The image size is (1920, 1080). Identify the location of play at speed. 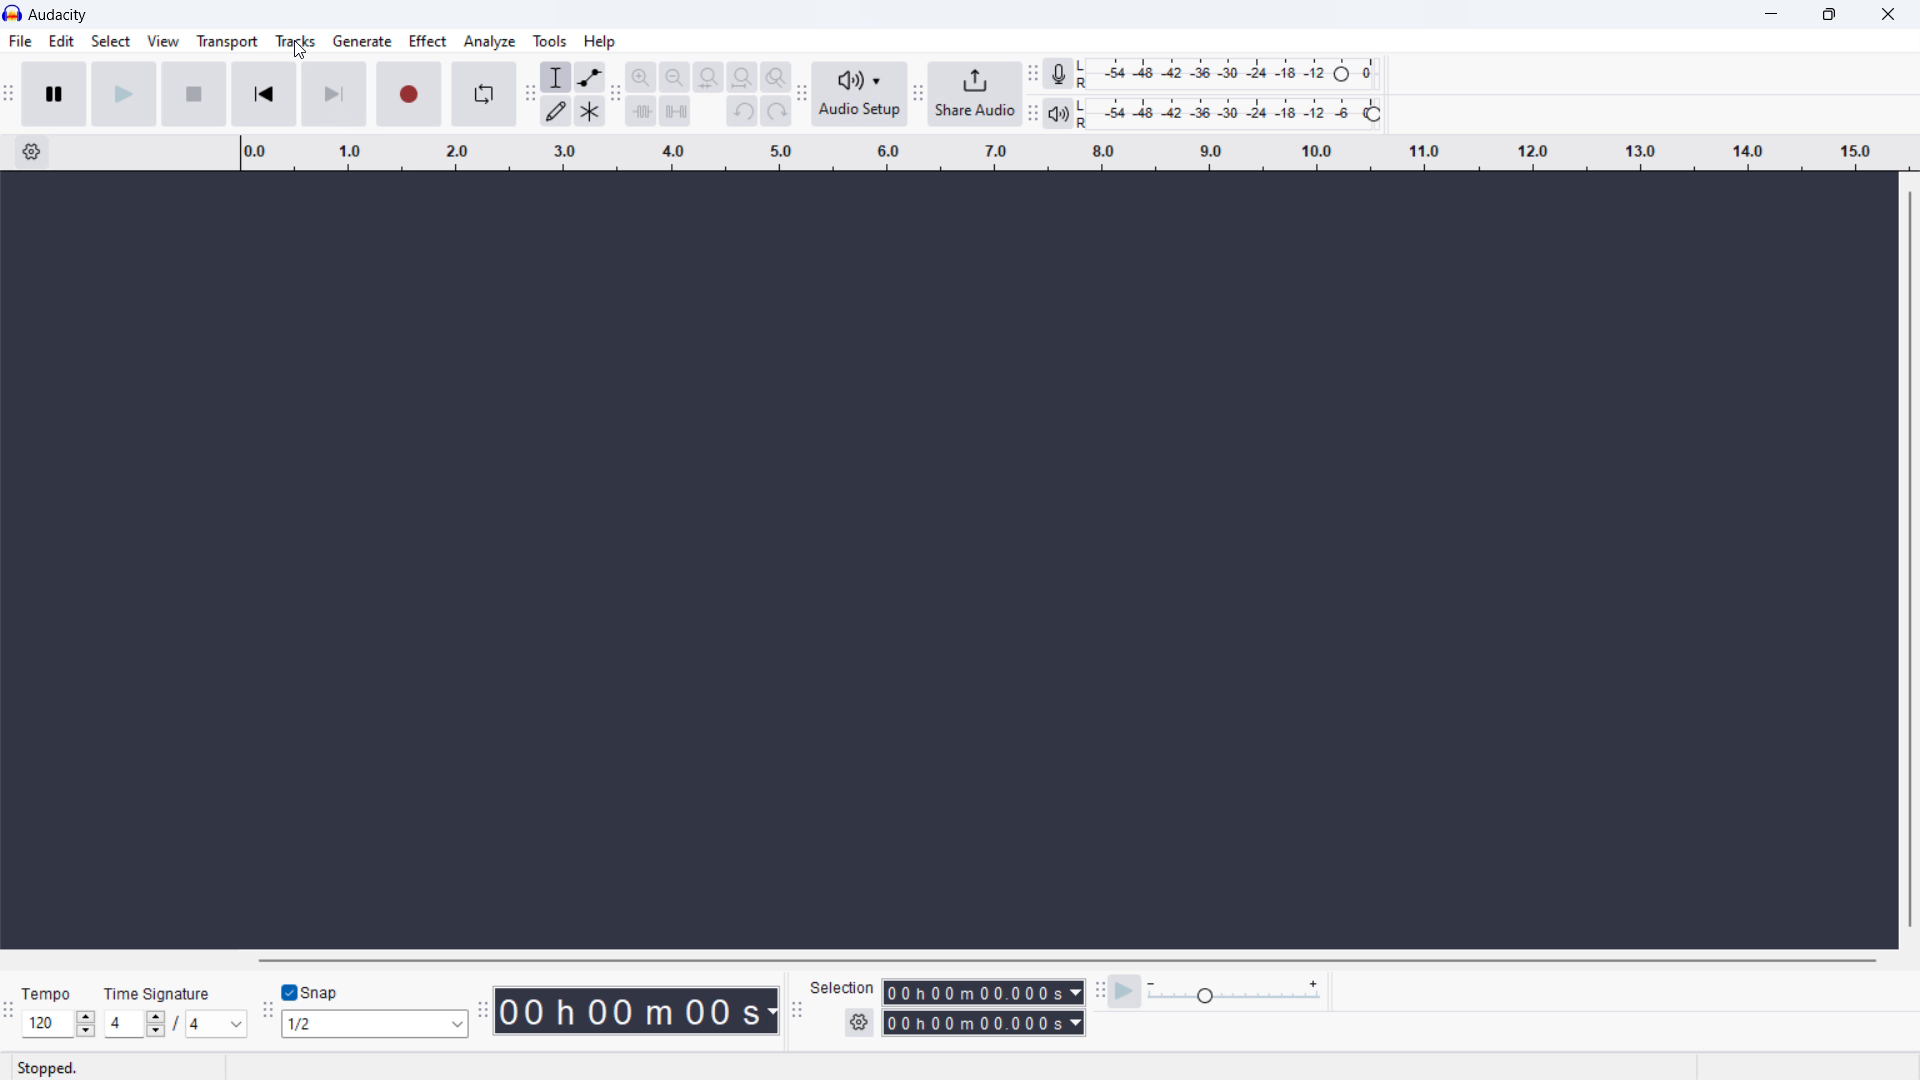
(1127, 991).